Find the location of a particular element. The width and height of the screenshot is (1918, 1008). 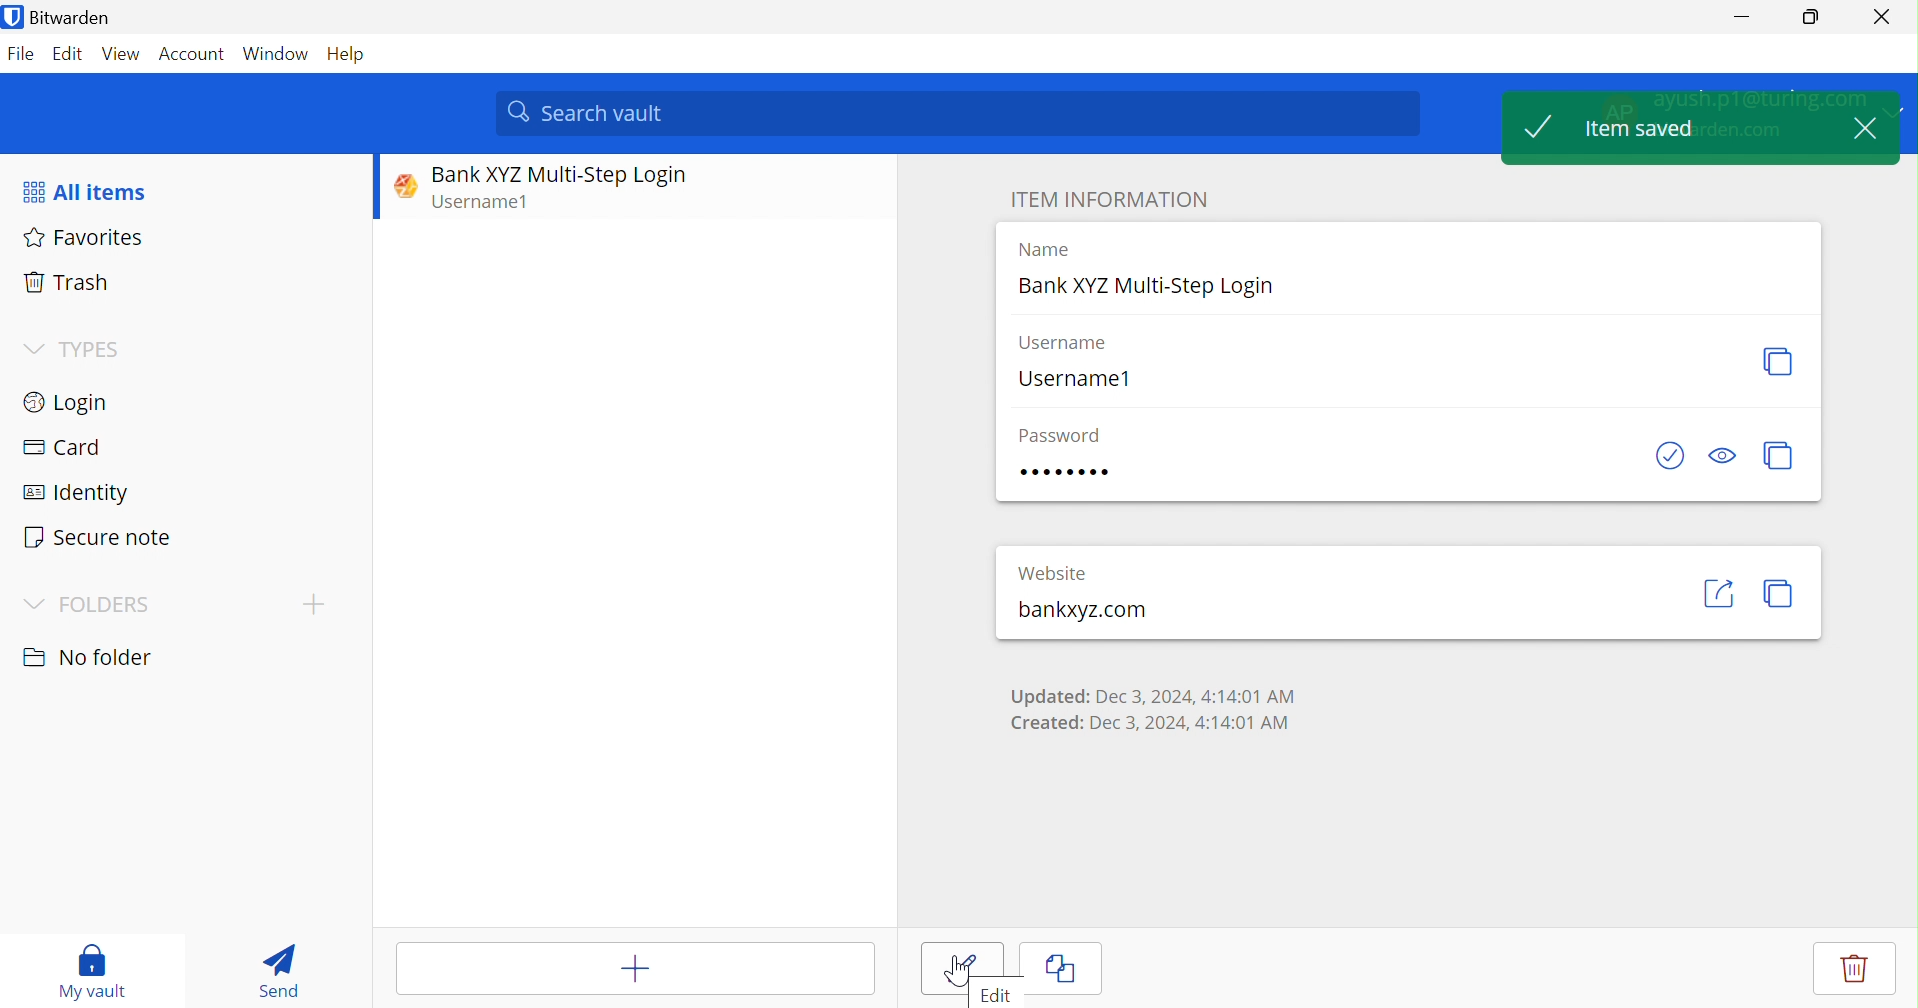

Send is located at coordinates (279, 970).